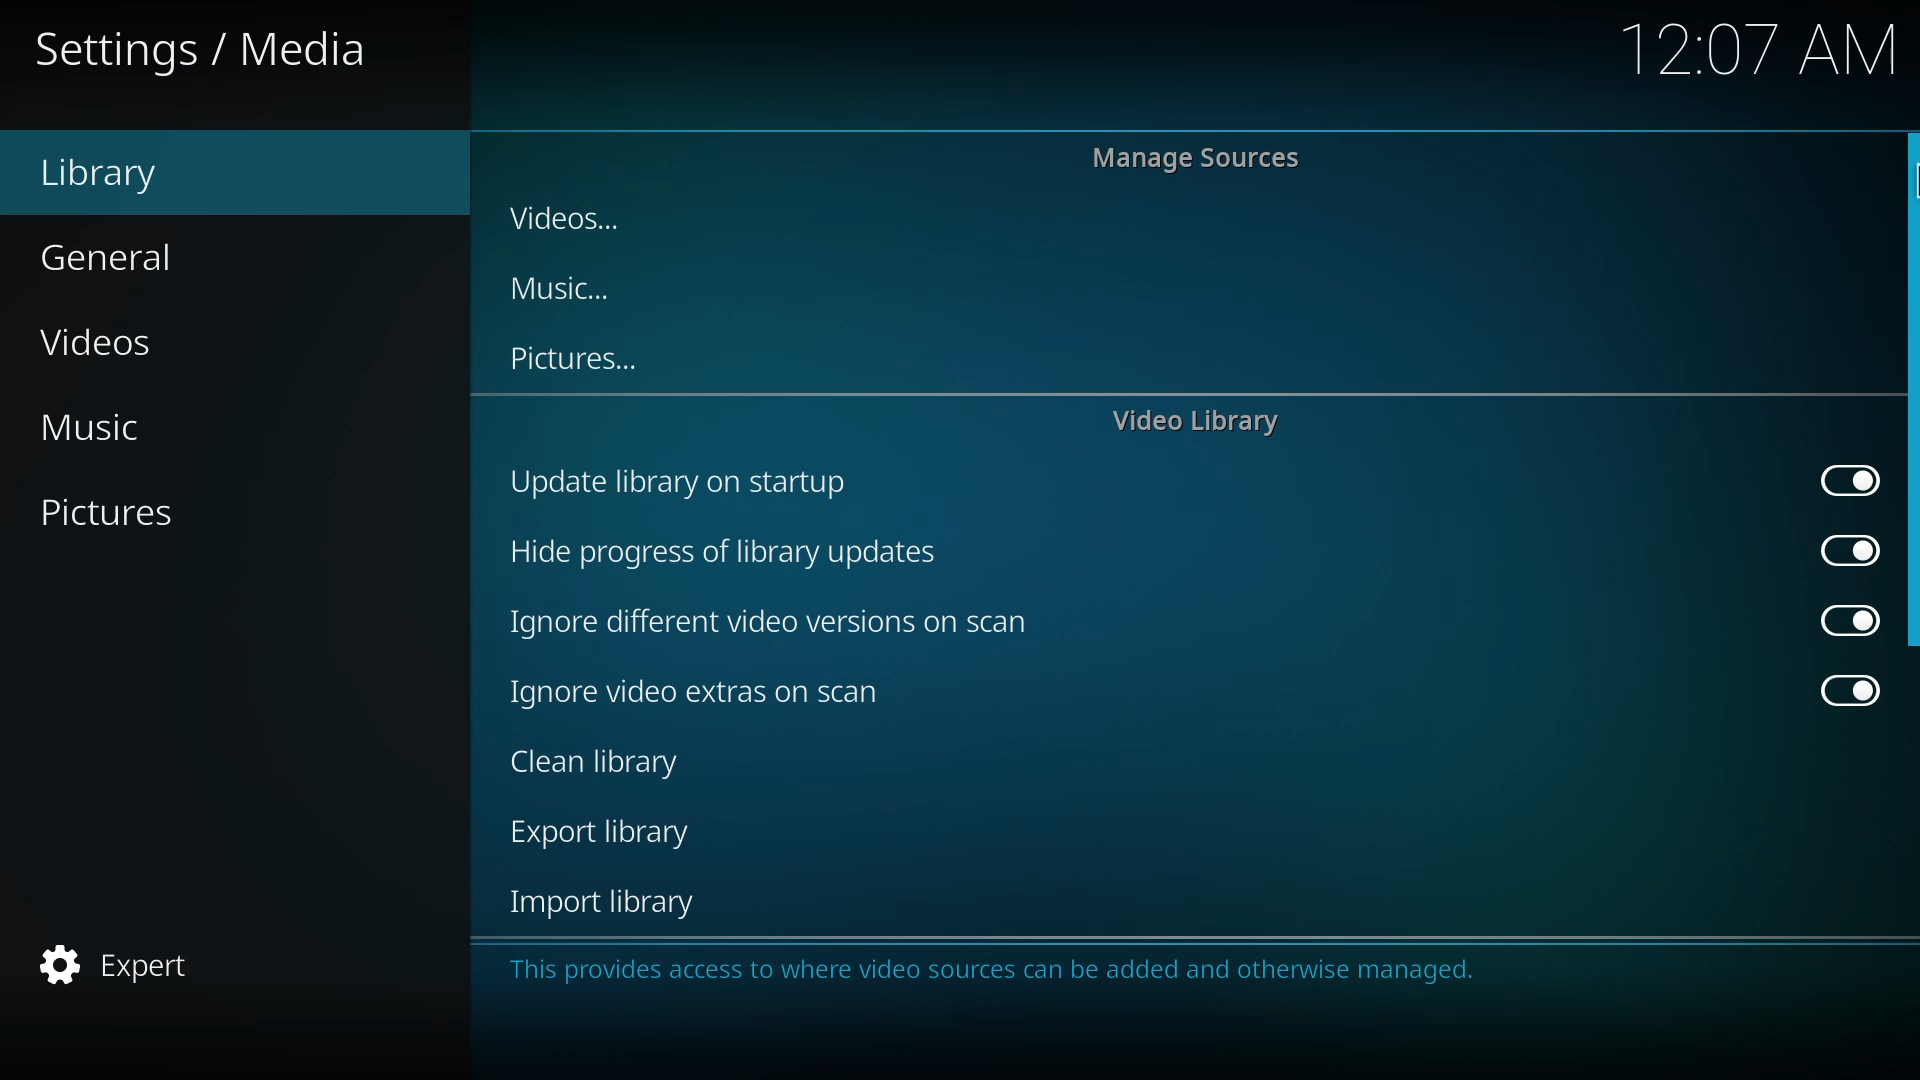 The width and height of the screenshot is (1920, 1080). Describe the element at coordinates (1194, 417) in the screenshot. I see `video library` at that location.